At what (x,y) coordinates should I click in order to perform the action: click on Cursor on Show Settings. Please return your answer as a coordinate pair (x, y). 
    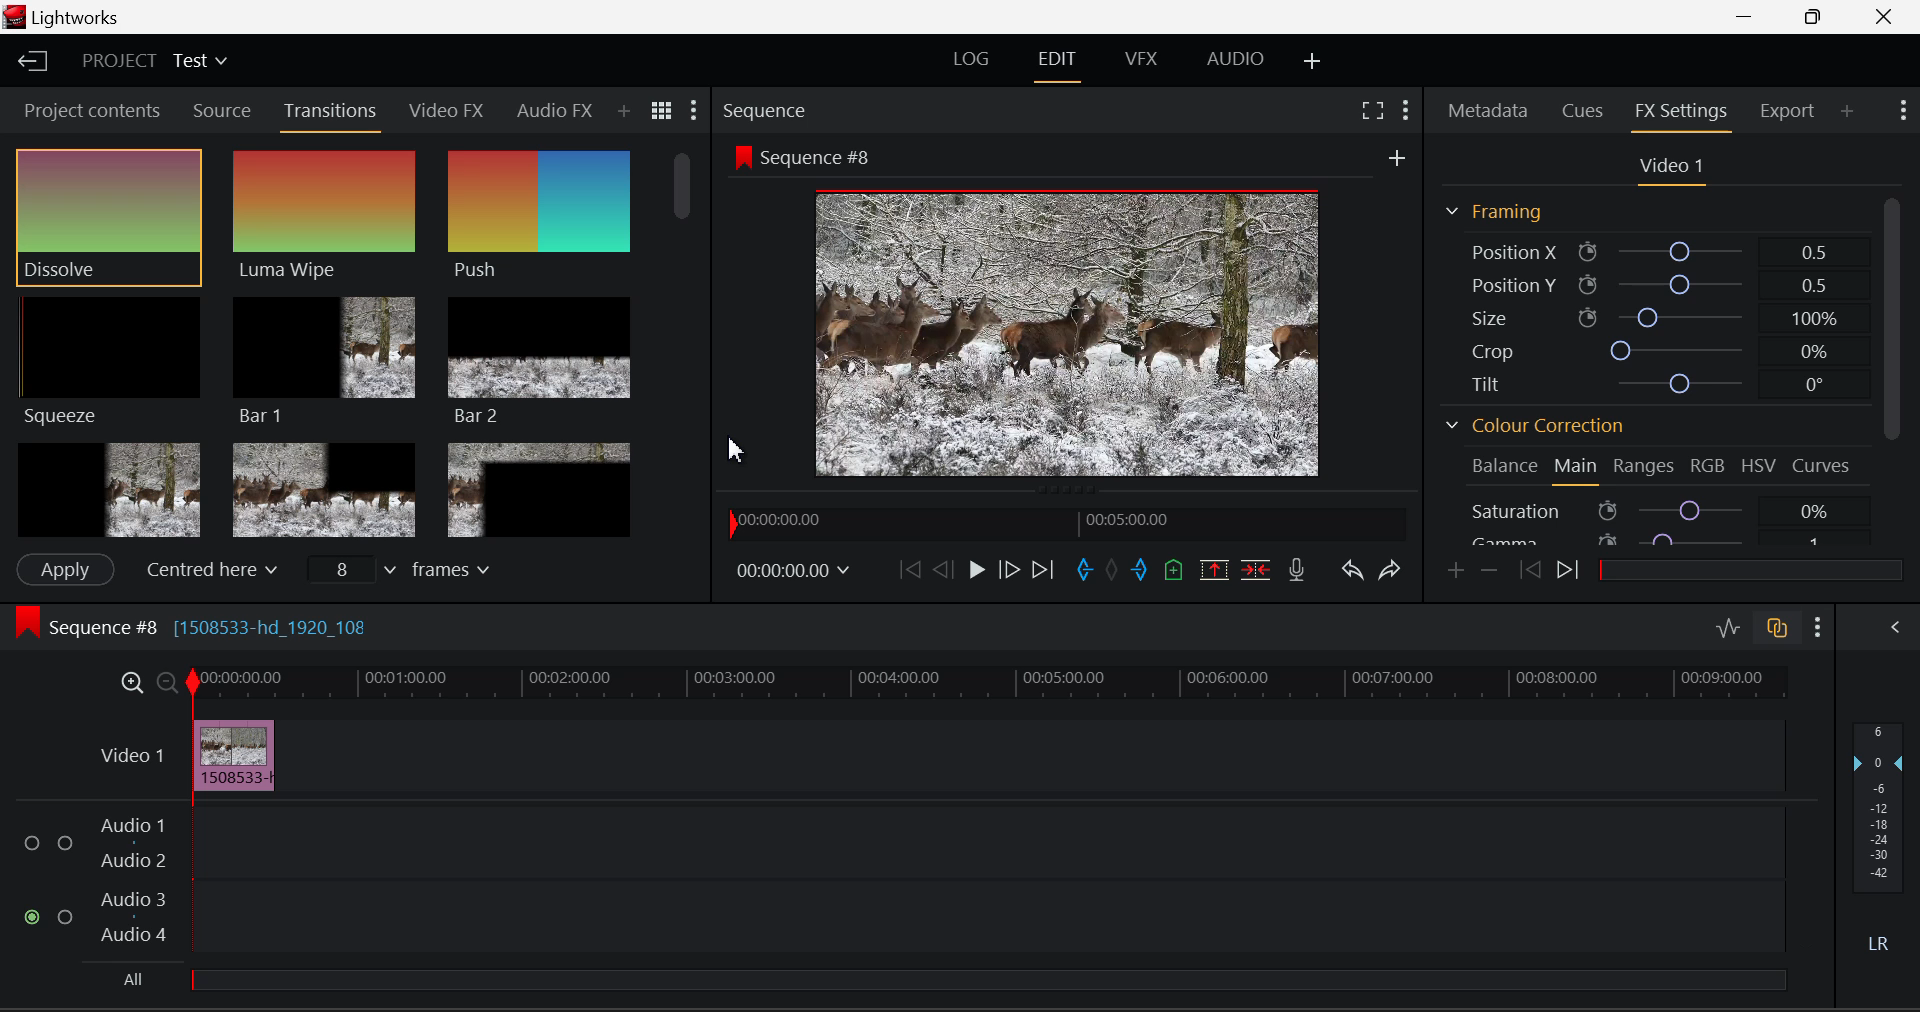
    Looking at the image, I should click on (1406, 111).